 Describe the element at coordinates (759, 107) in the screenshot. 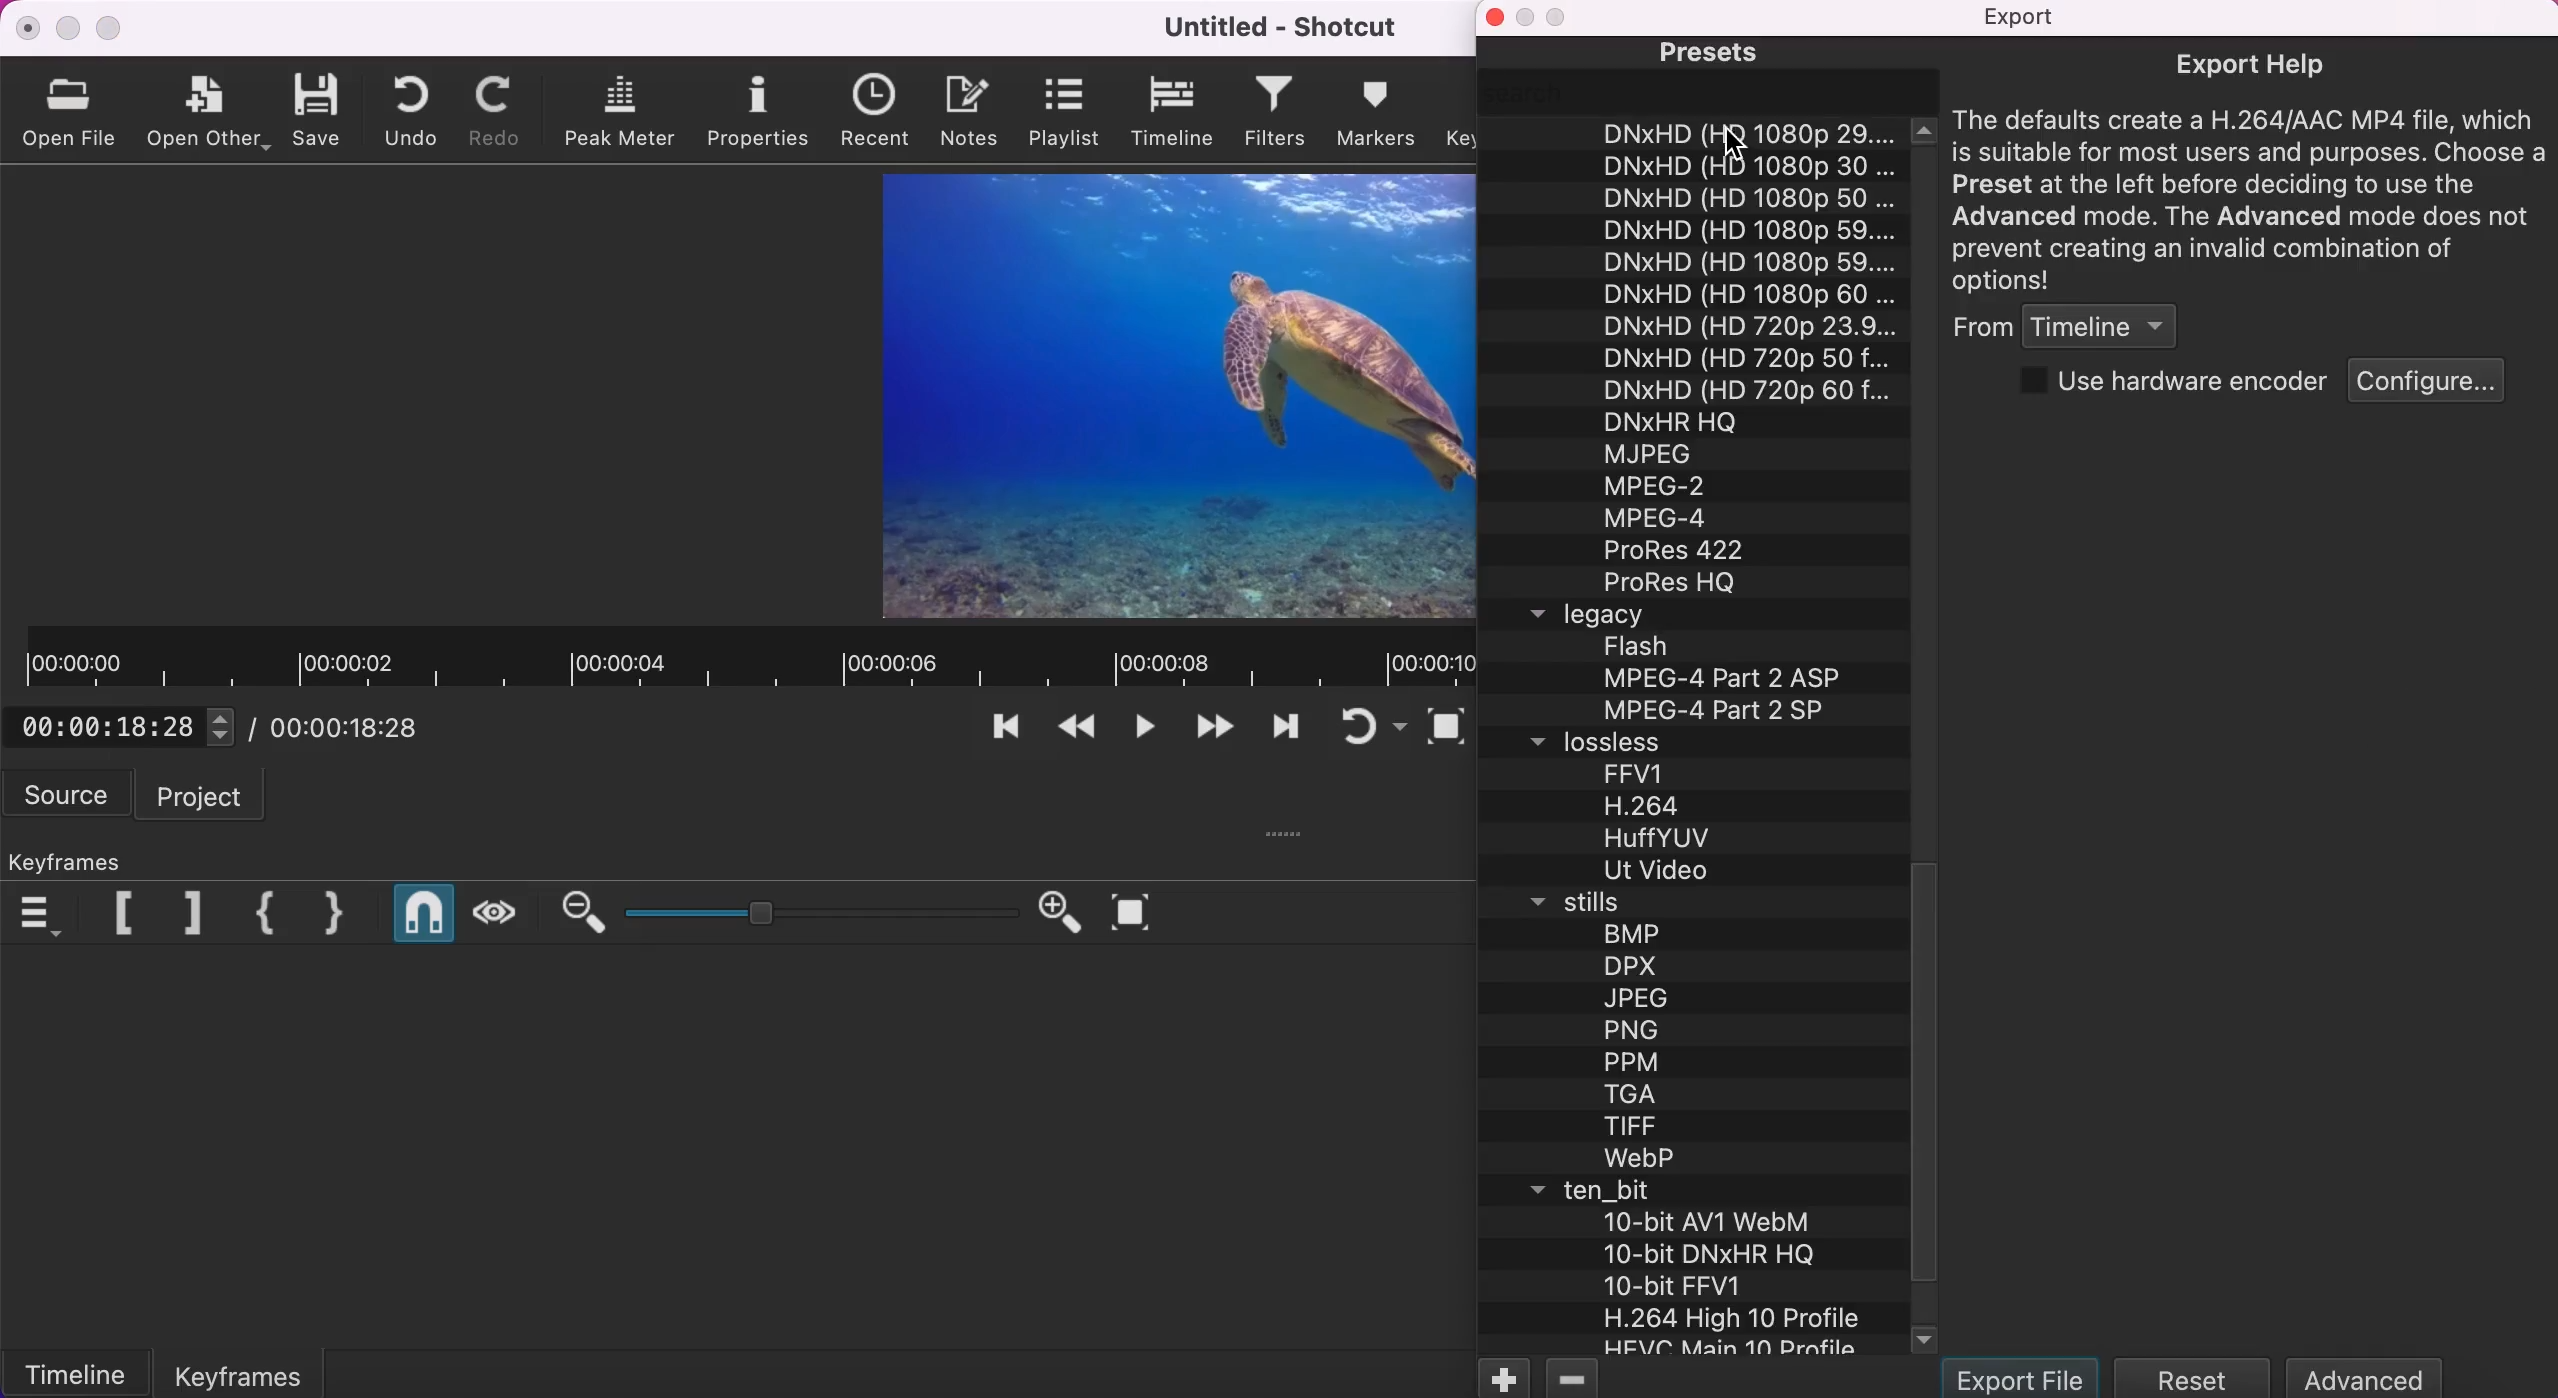

I see `properties` at that location.